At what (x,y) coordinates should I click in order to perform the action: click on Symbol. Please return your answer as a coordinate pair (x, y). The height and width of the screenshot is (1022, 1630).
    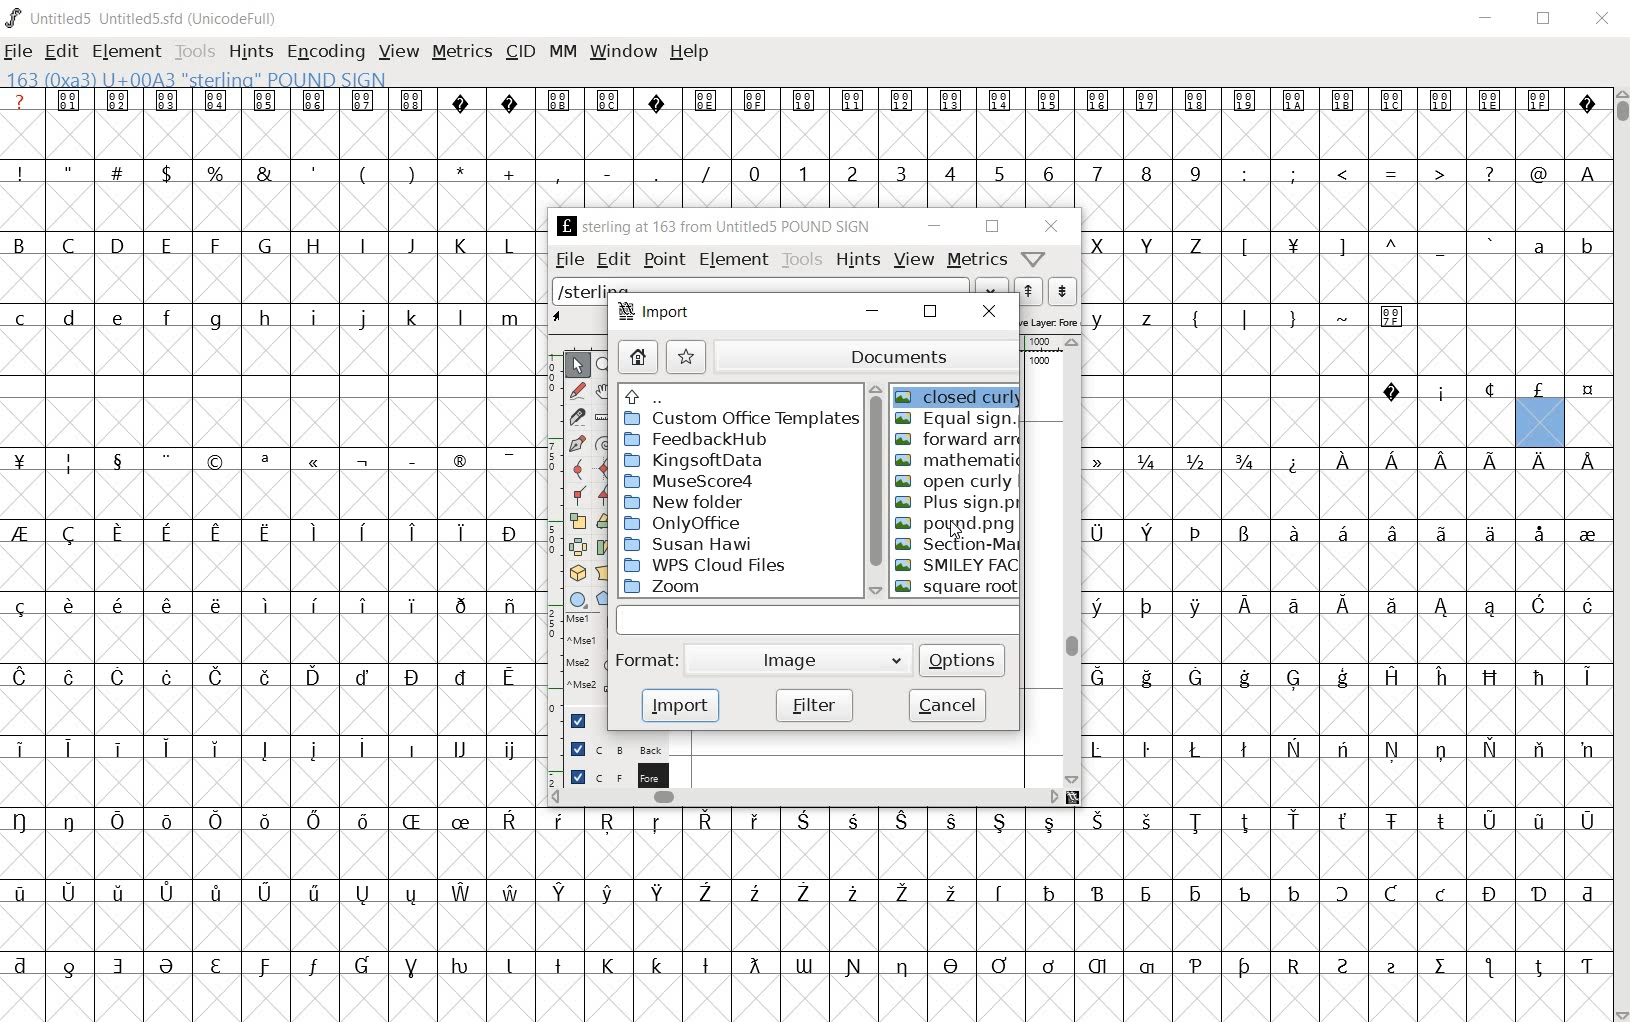
    Looking at the image, I should click on (561, 893).